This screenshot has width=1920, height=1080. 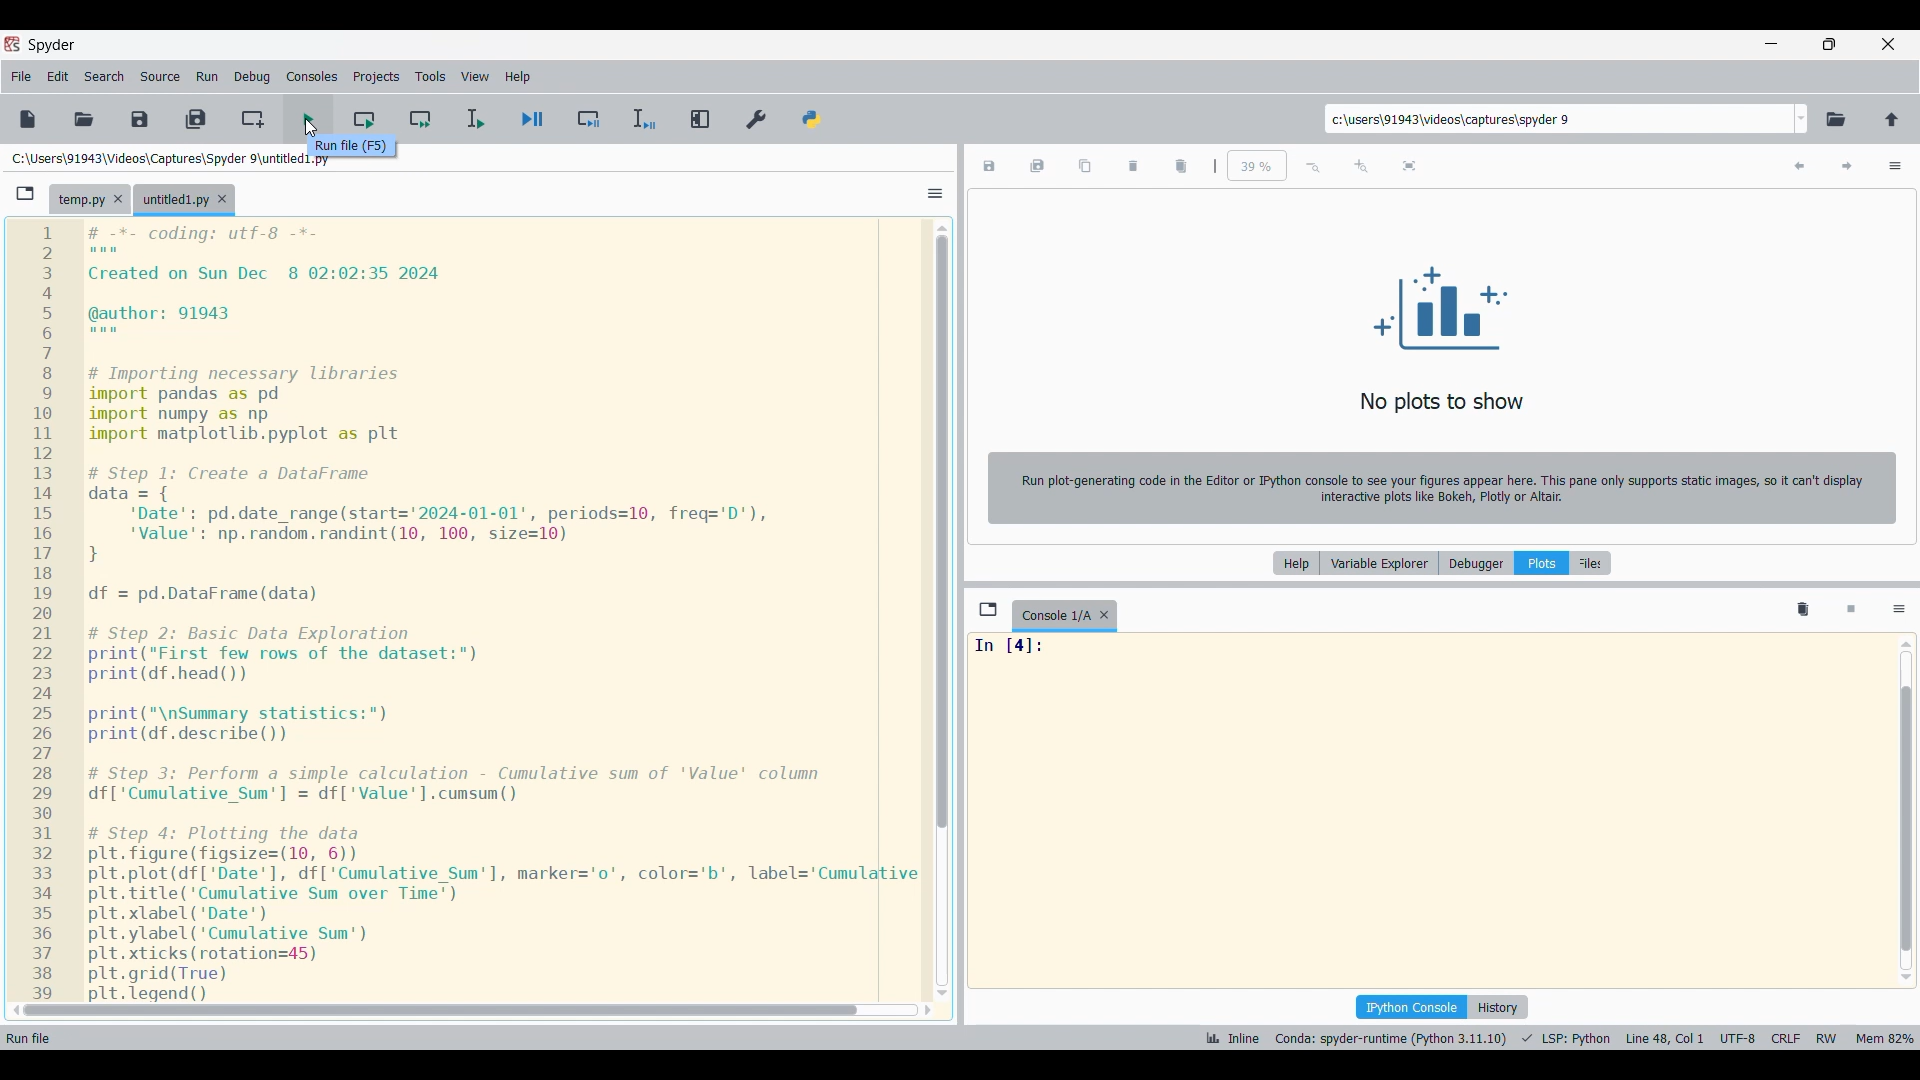 What do you see at coordinates (377, 77) in the screenshot?
I see `Projects menu` at bounding box center [377, 77].